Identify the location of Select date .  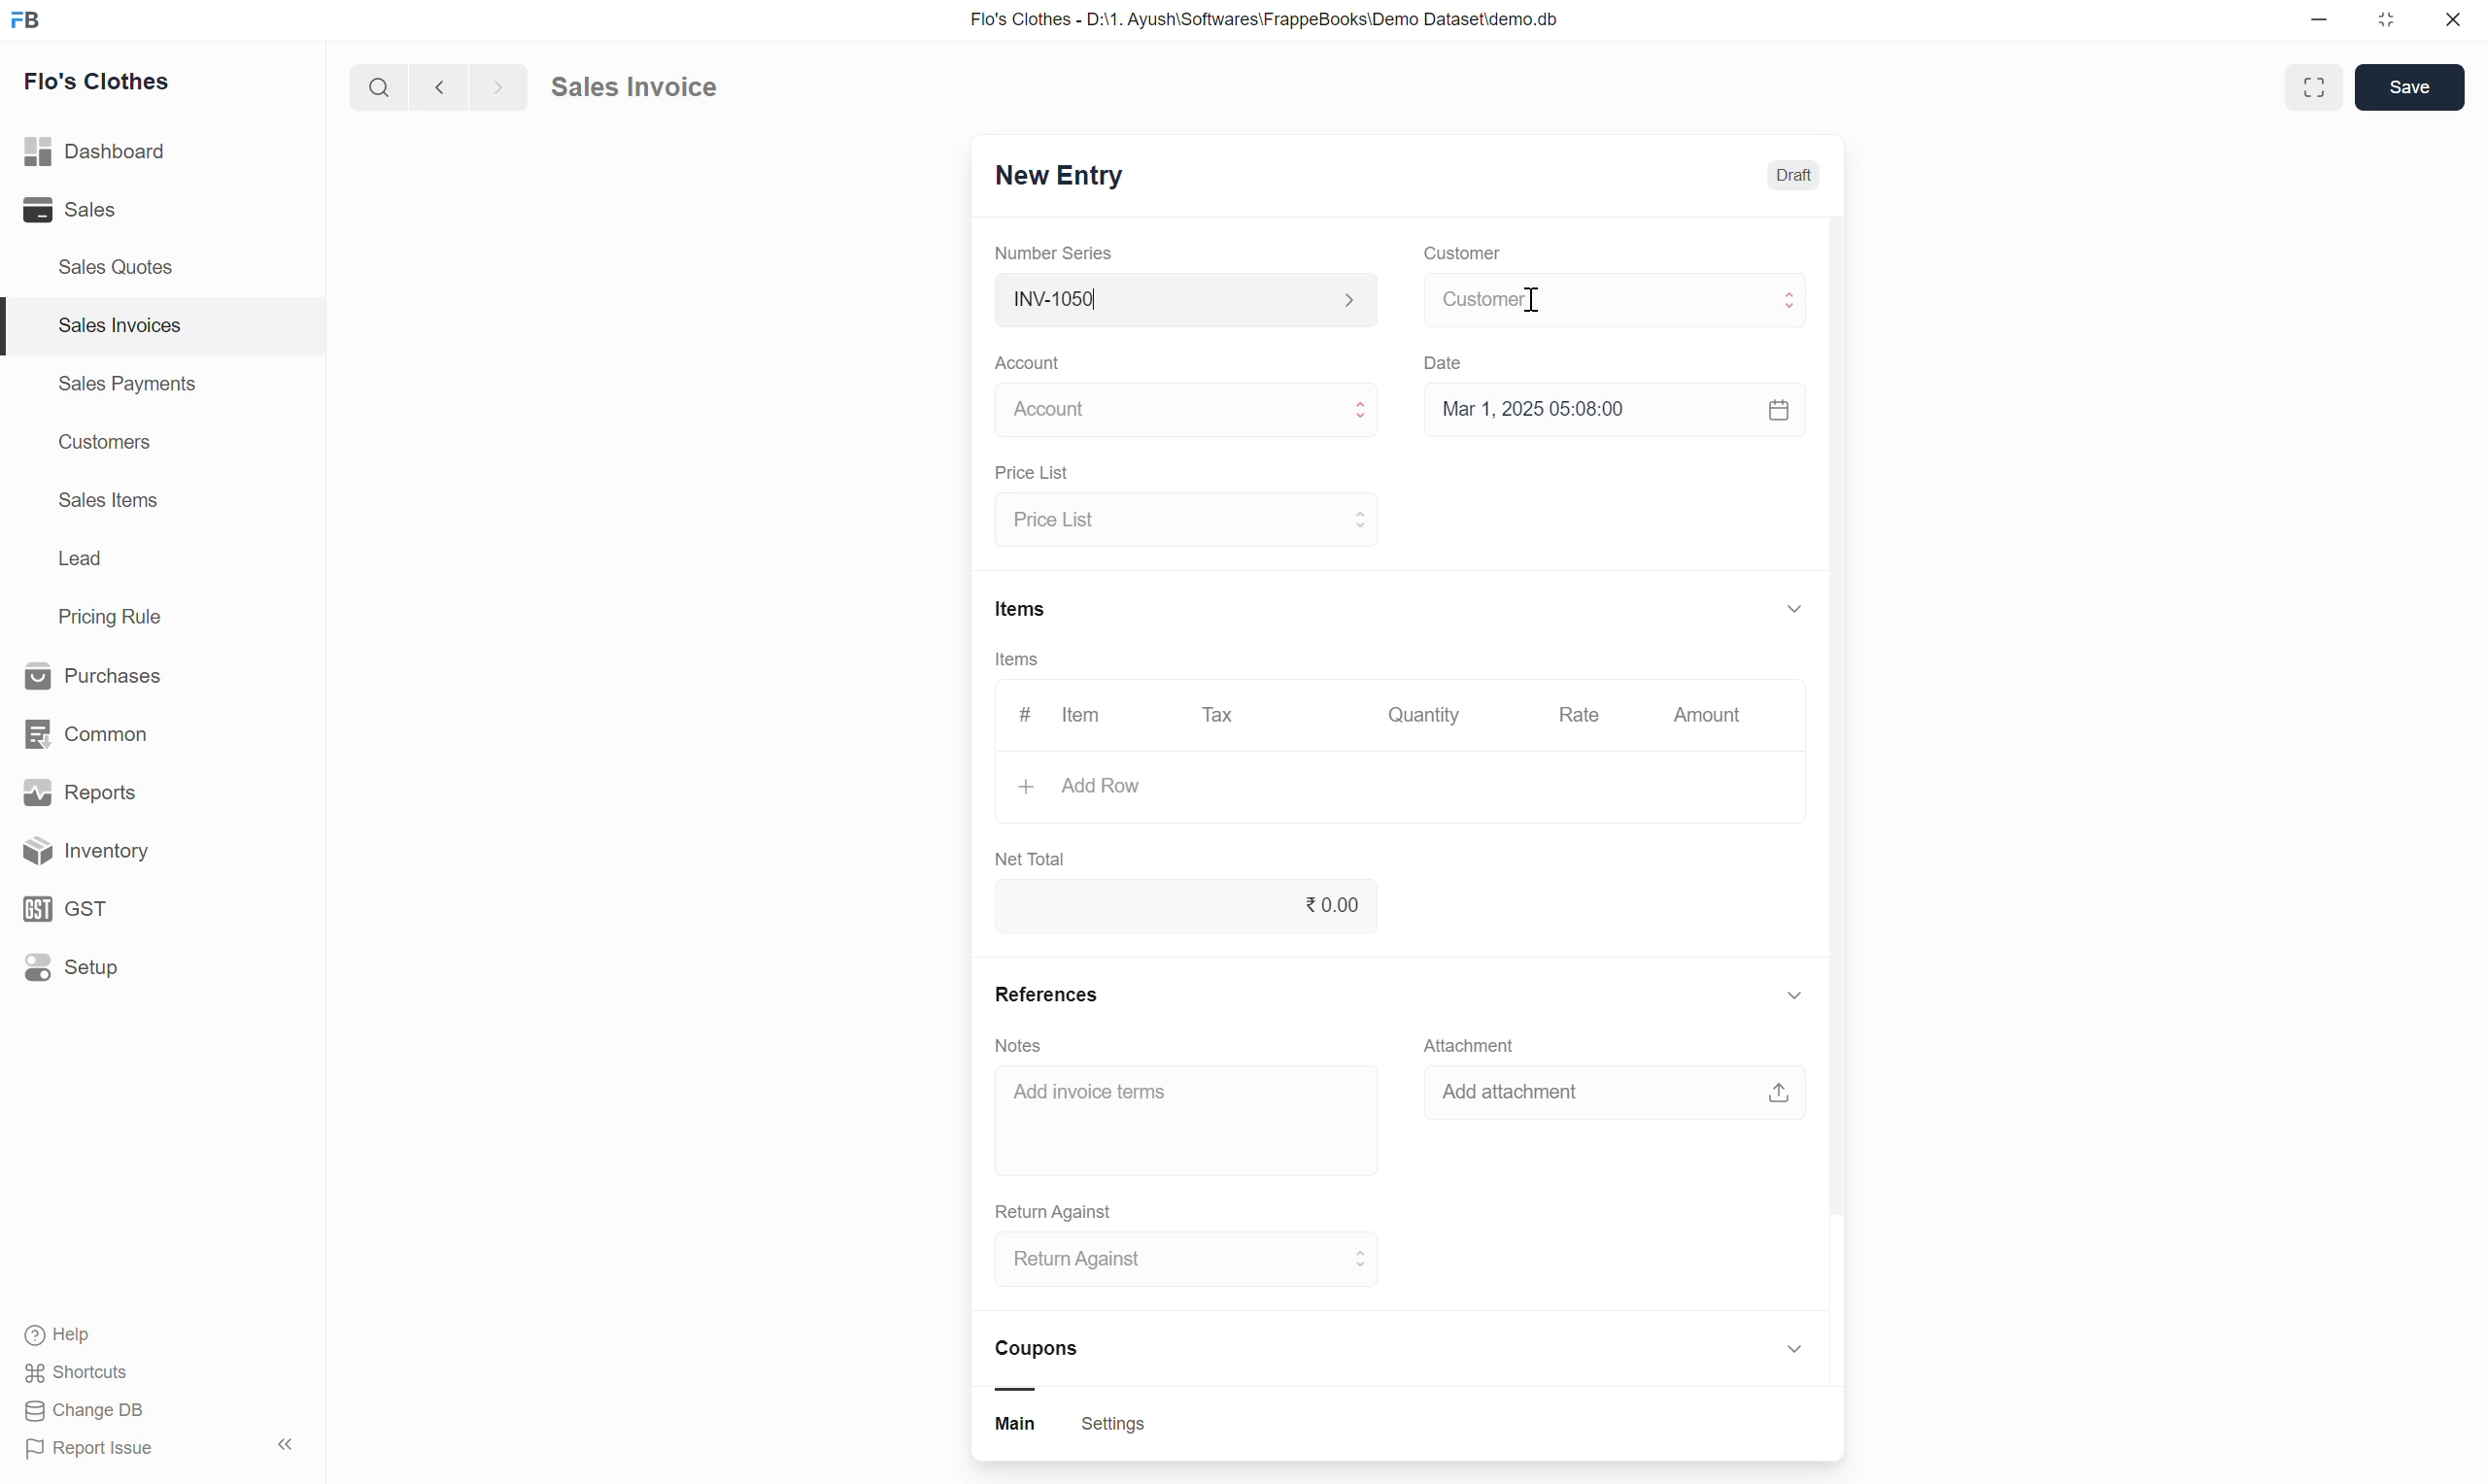
(1614, 417).